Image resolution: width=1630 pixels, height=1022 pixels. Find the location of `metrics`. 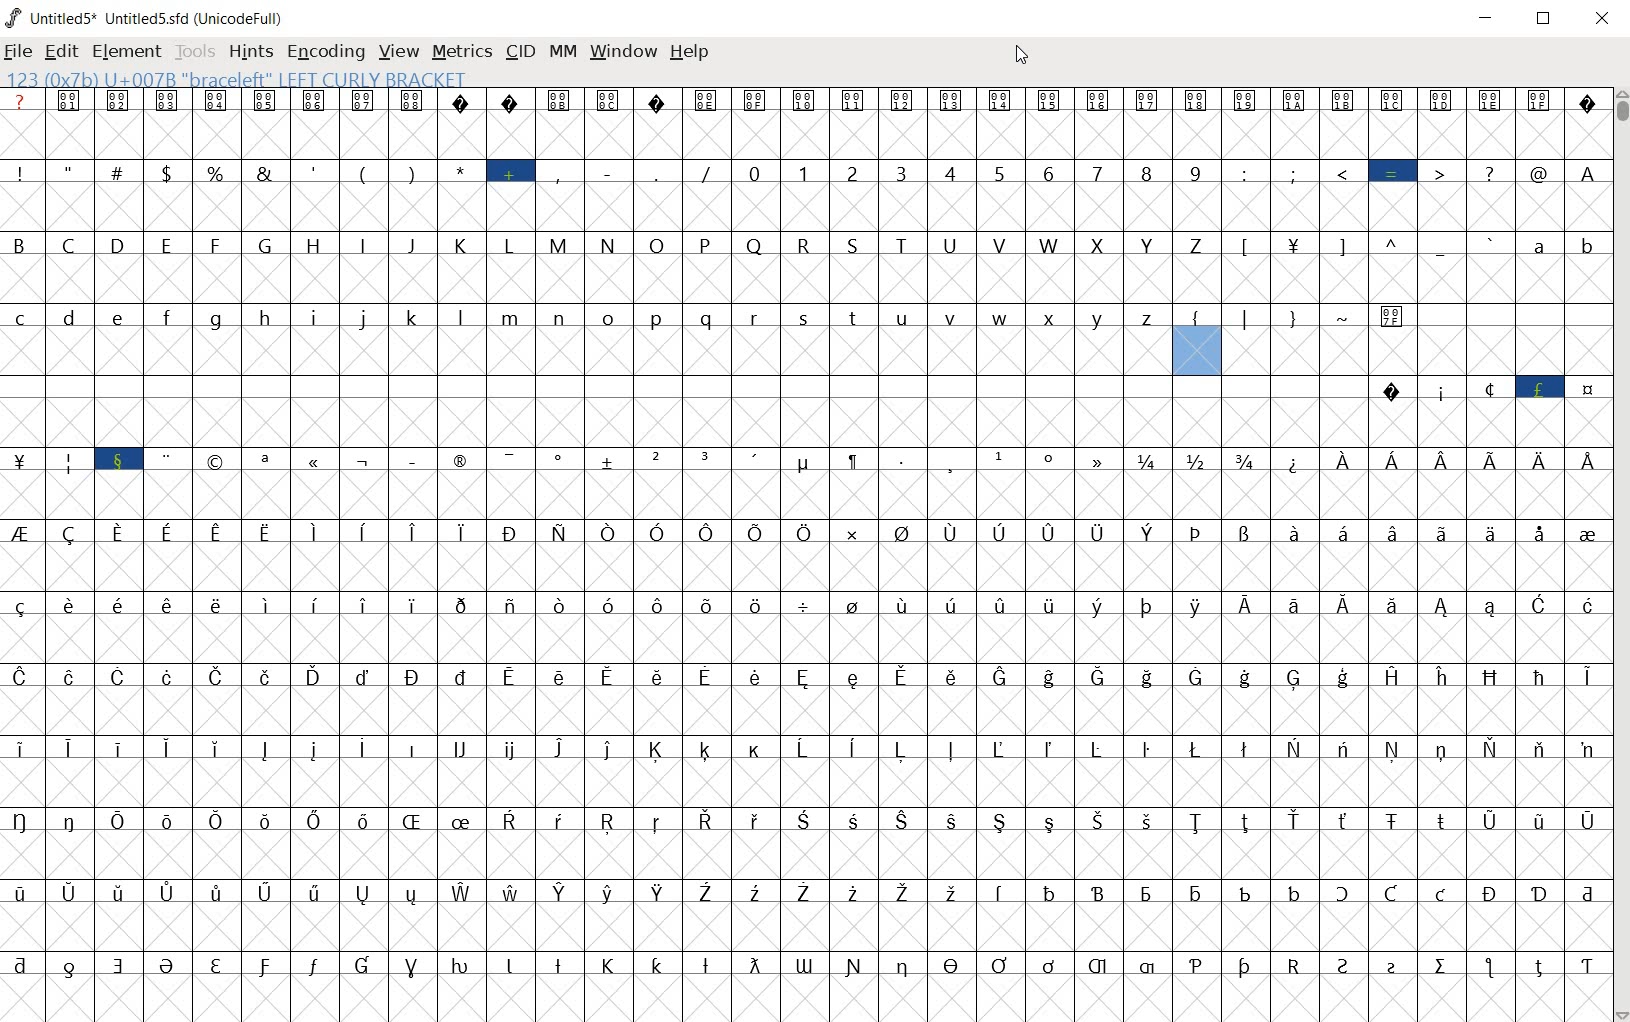

metrics is located at coordinates (461, 51).